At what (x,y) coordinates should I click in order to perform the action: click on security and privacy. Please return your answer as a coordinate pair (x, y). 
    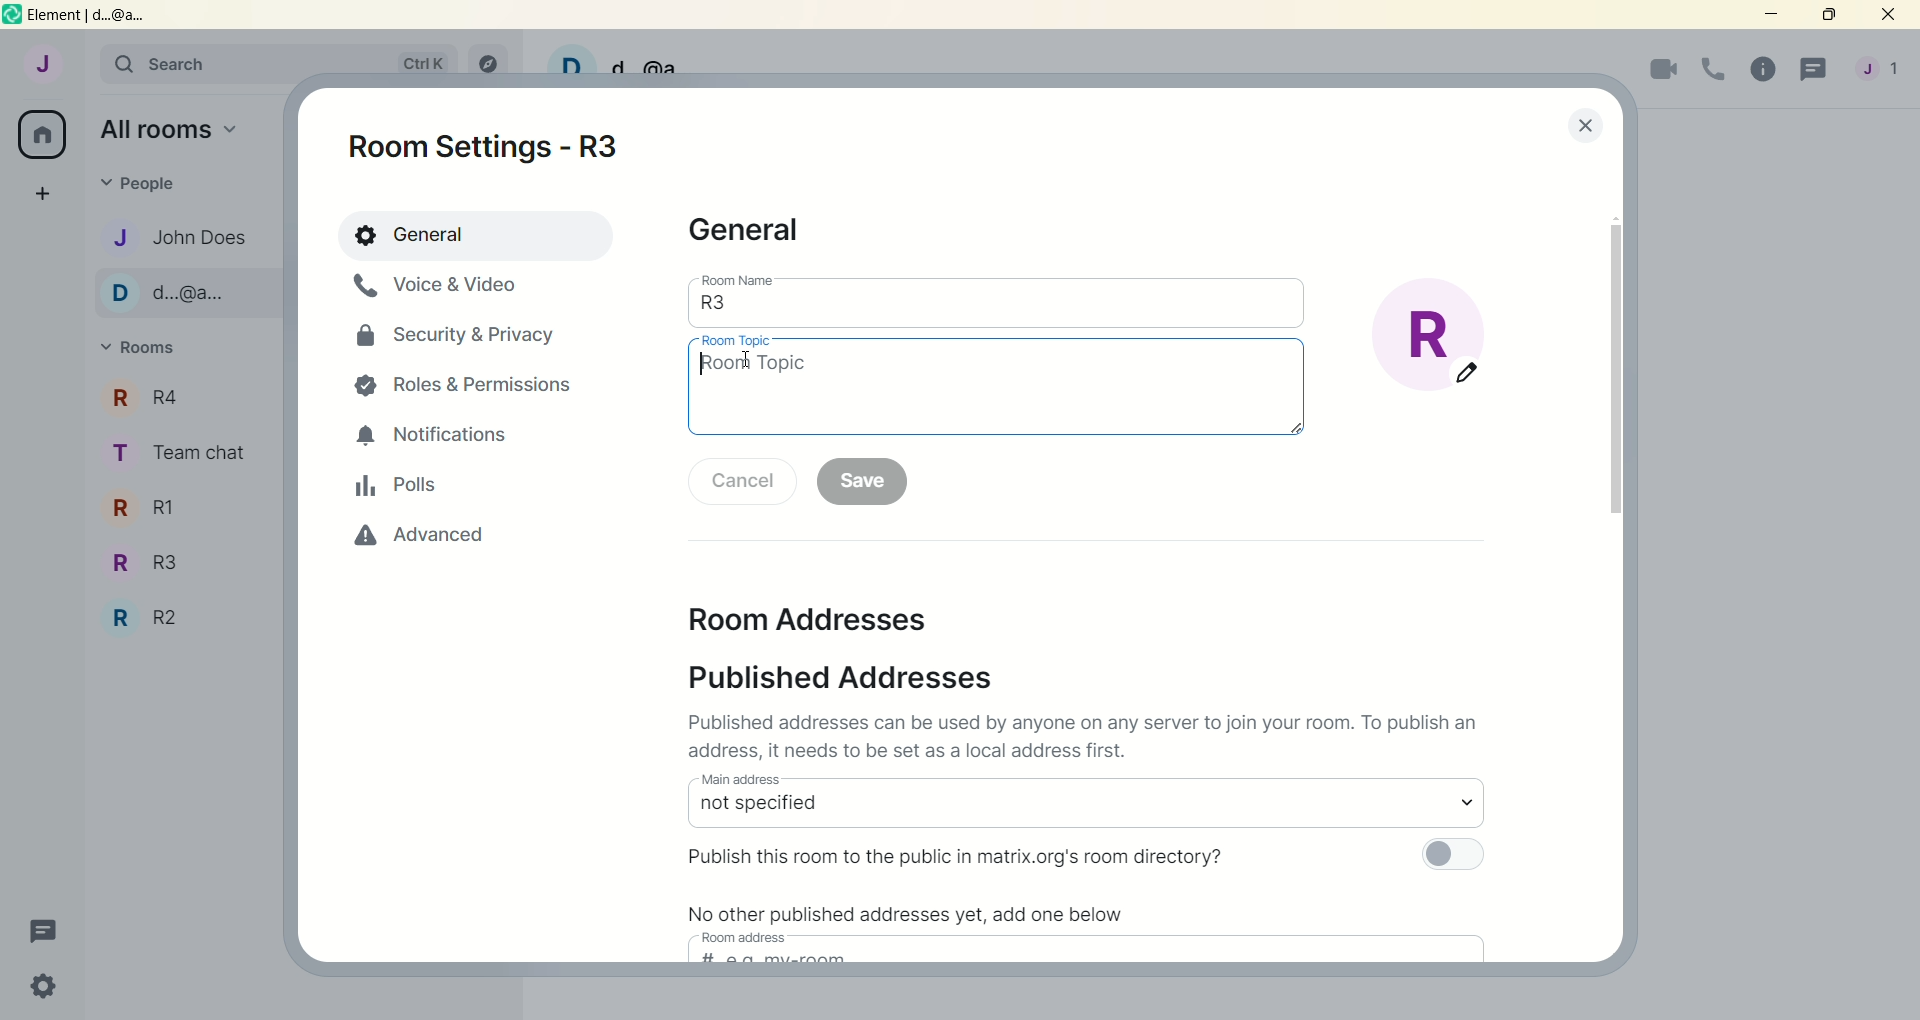
    Looking at the image, I should click on (451, 335).